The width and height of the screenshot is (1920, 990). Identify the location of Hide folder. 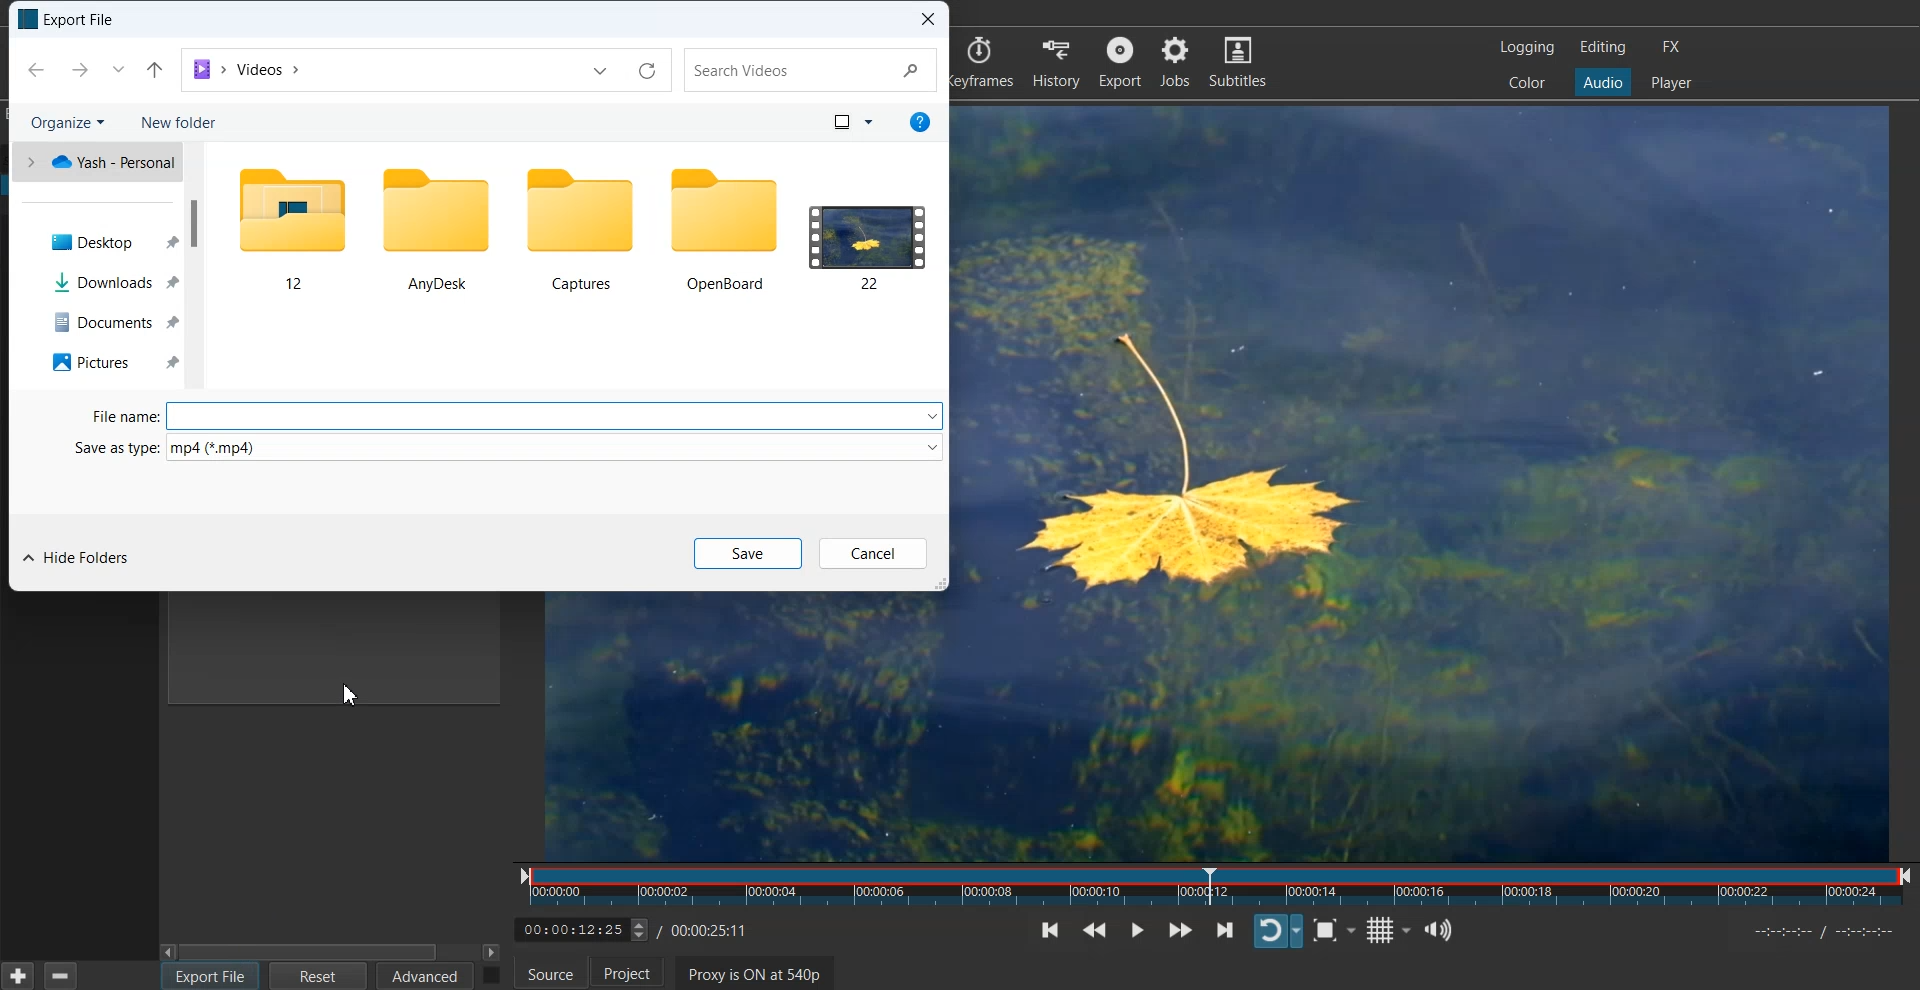
(78, 557).